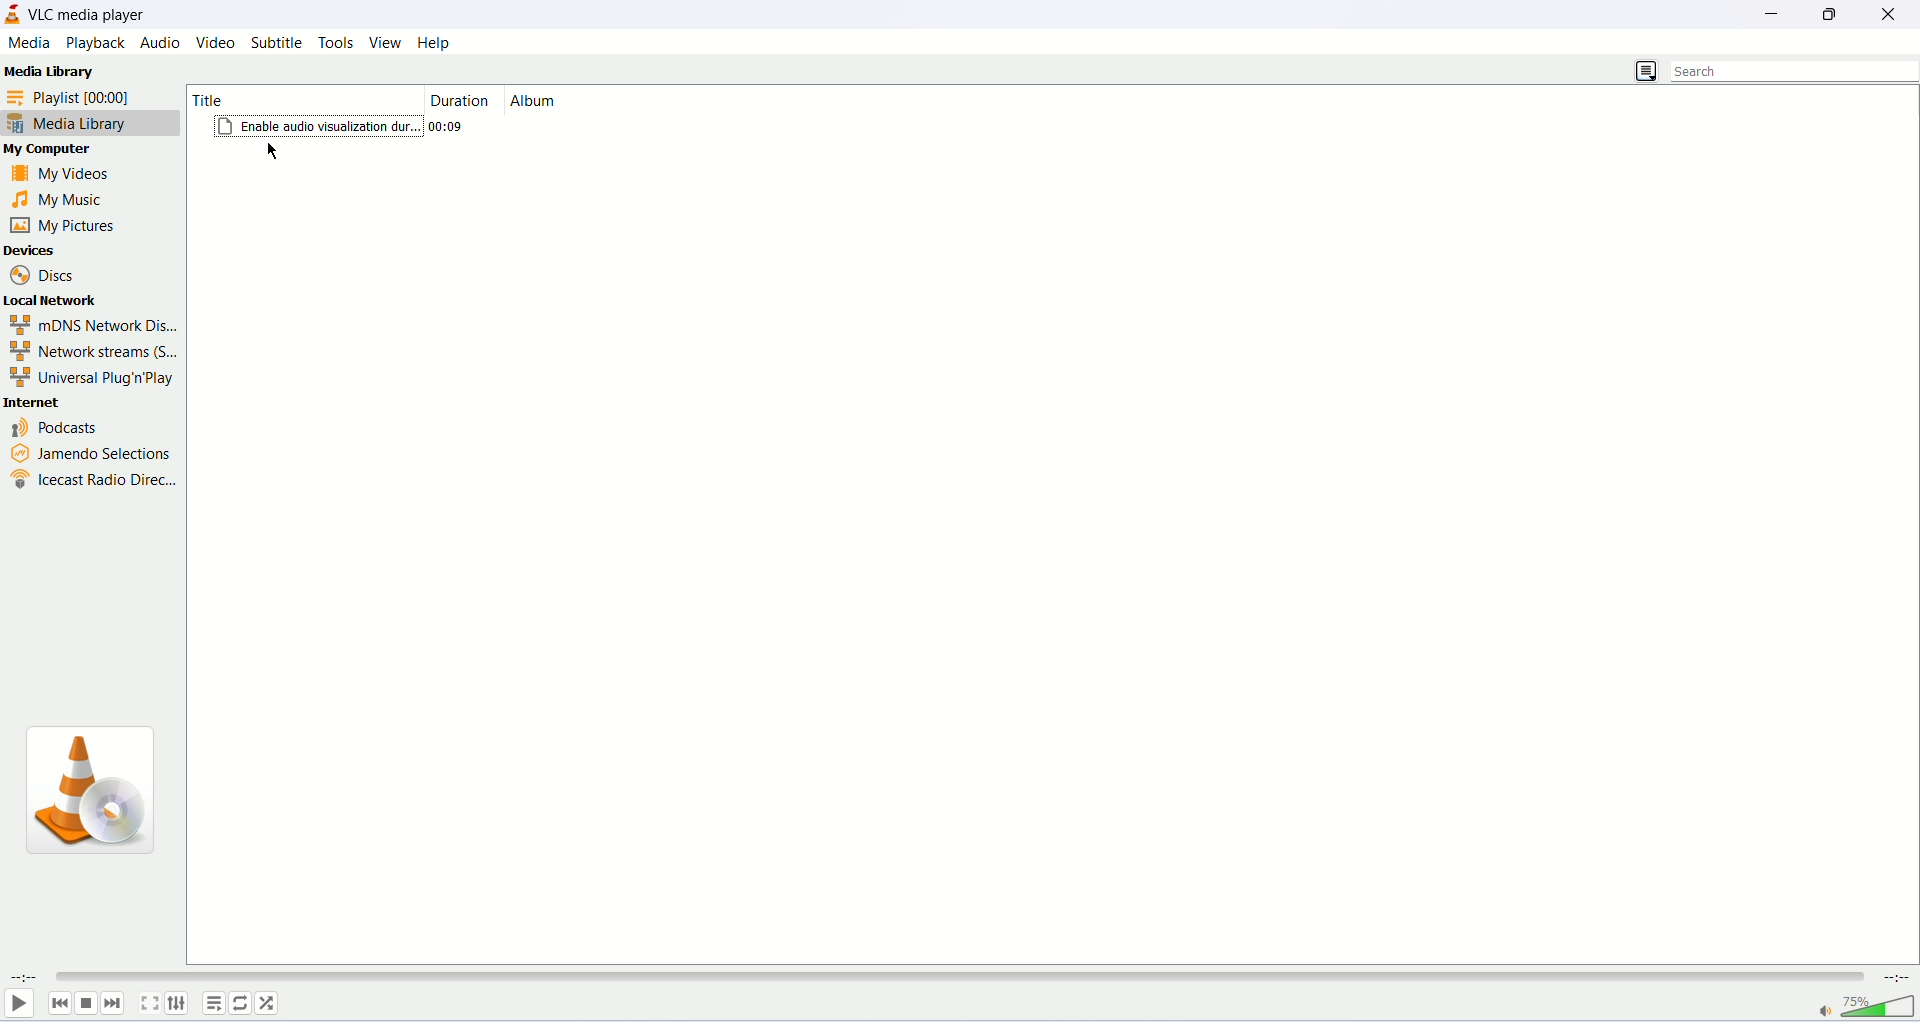 The height and width of the screenshot is (1022, 1920). What do you see at coordinates (46, 273) in the screenshot?
I see `discs` at bounding box center [46, 273].